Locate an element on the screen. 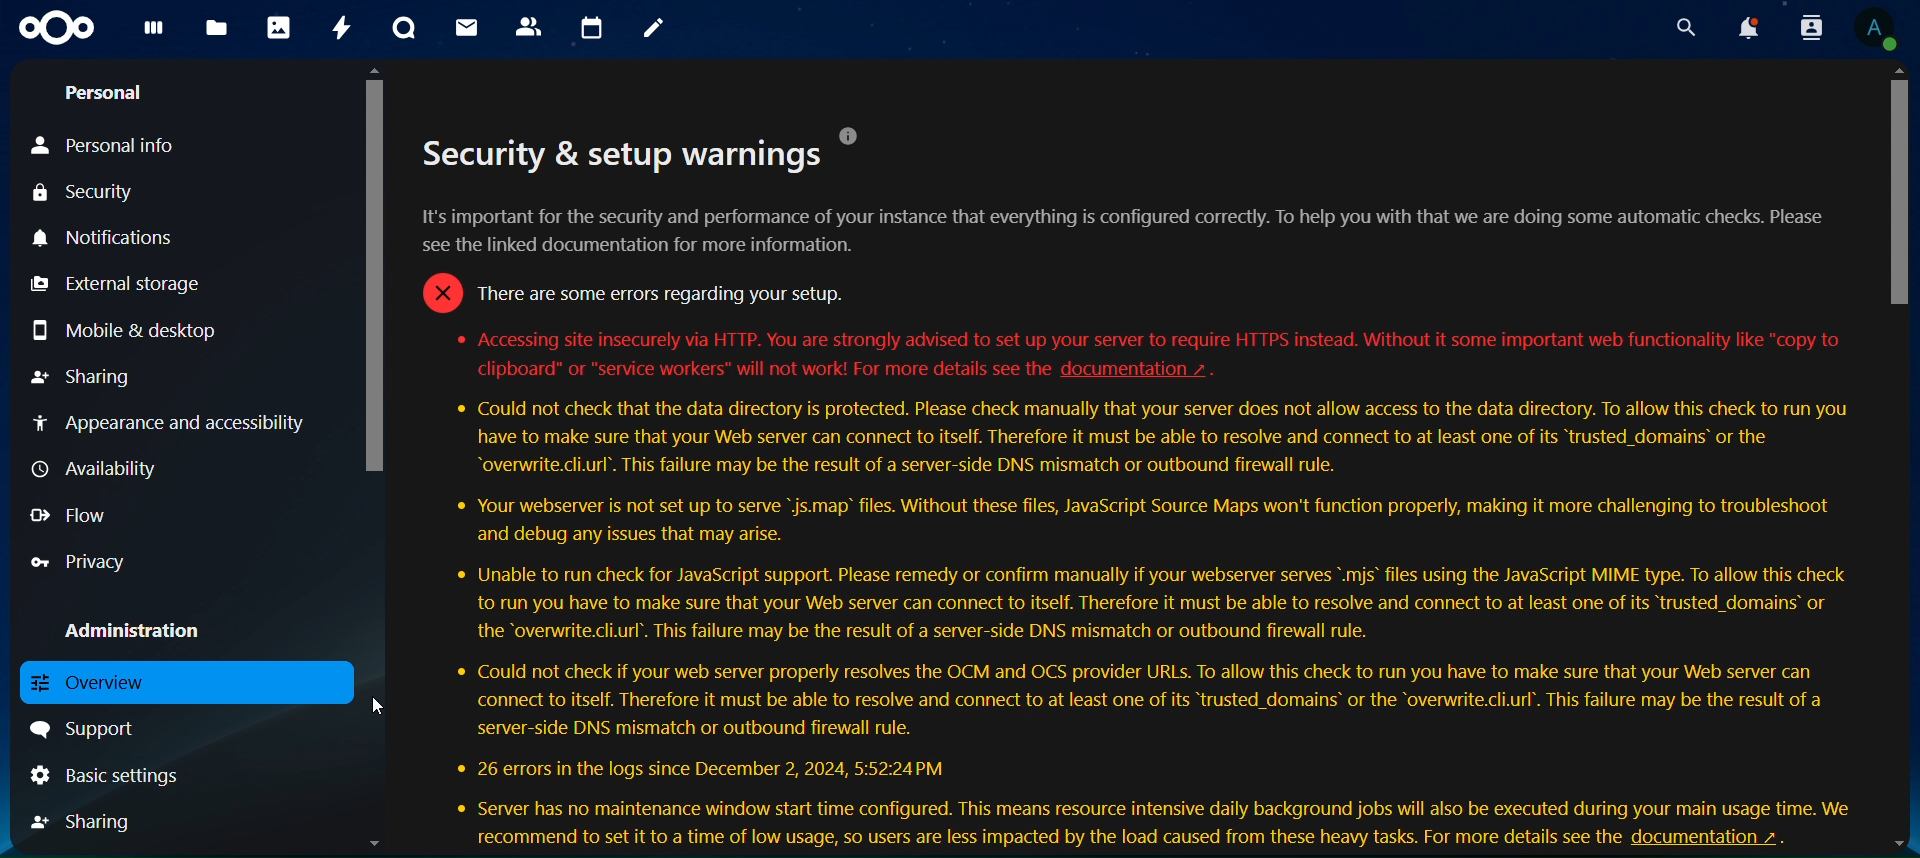 The height and width of the screenshot is (858, 1920). availiabilty is located at coordinates (100, 469).